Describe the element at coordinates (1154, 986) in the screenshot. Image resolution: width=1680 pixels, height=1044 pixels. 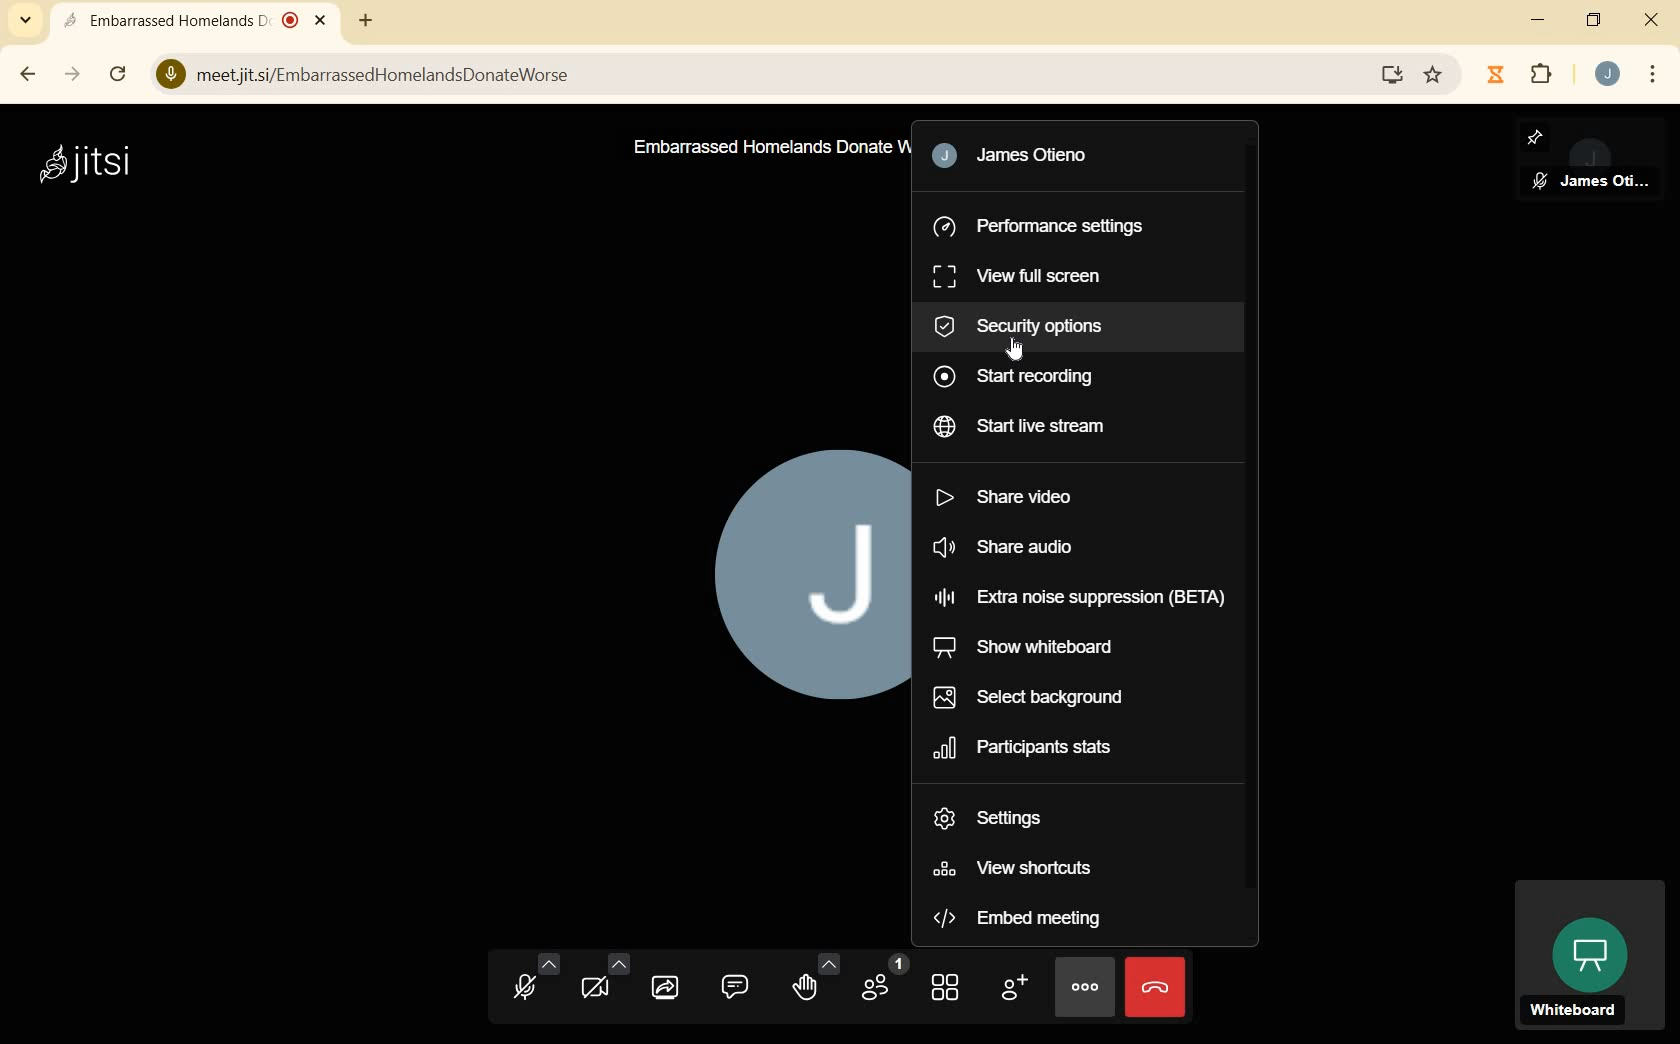
I see `leave meeting` at that location.